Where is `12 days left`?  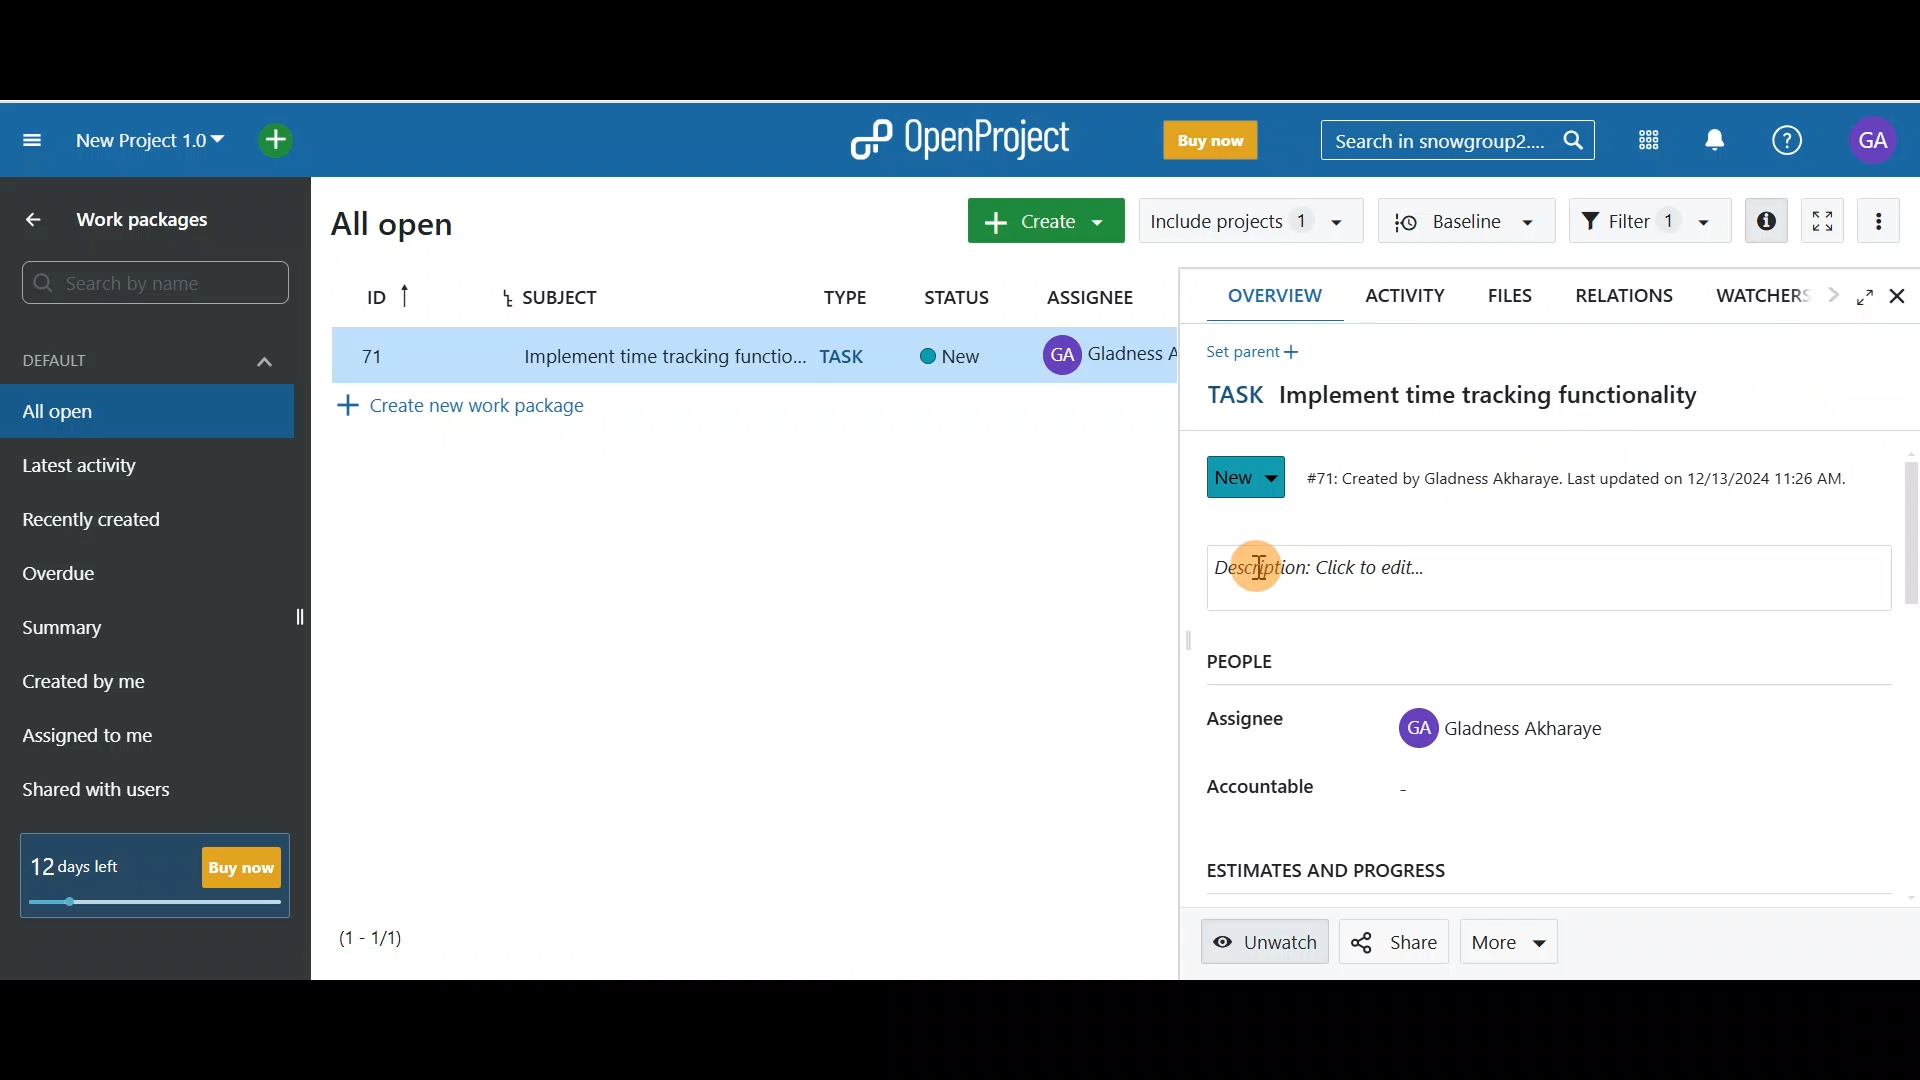
12 days left is located at coordinates (81, 867).